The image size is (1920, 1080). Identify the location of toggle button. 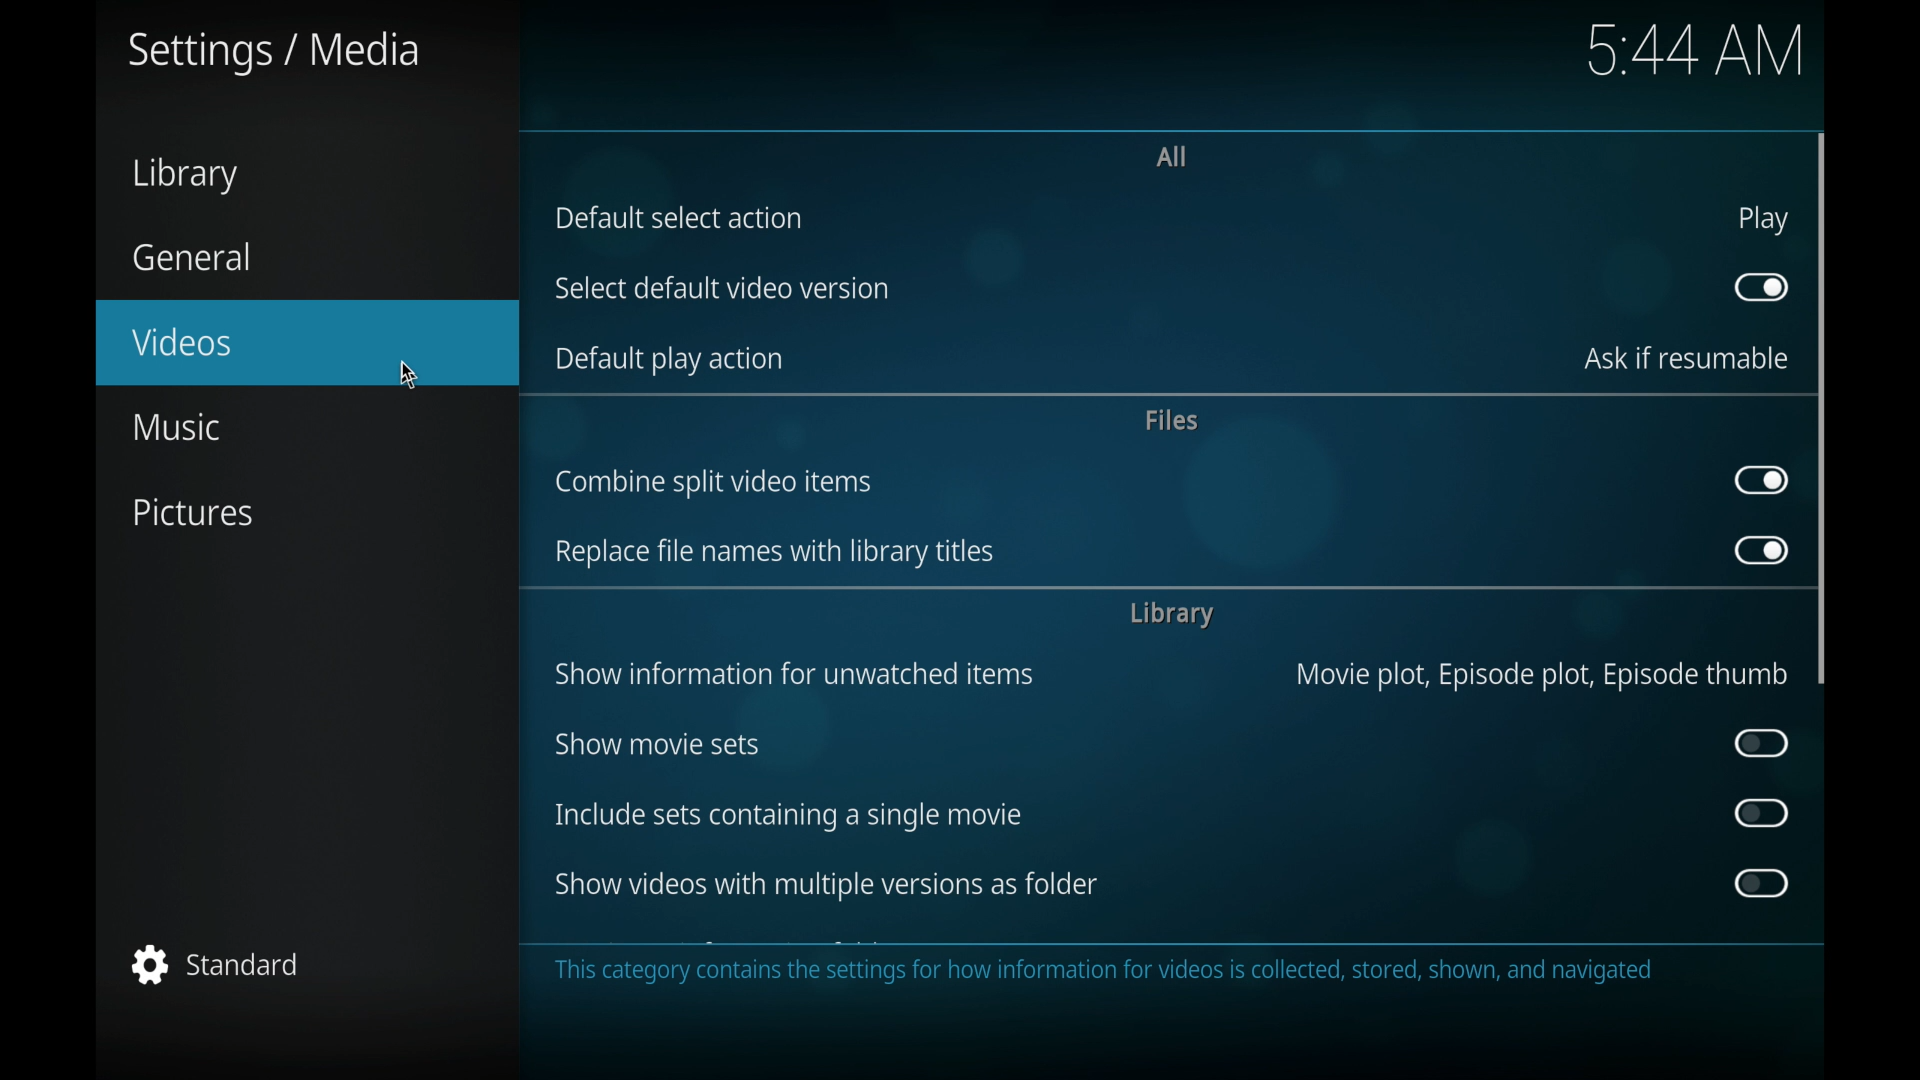
(1759, 549).